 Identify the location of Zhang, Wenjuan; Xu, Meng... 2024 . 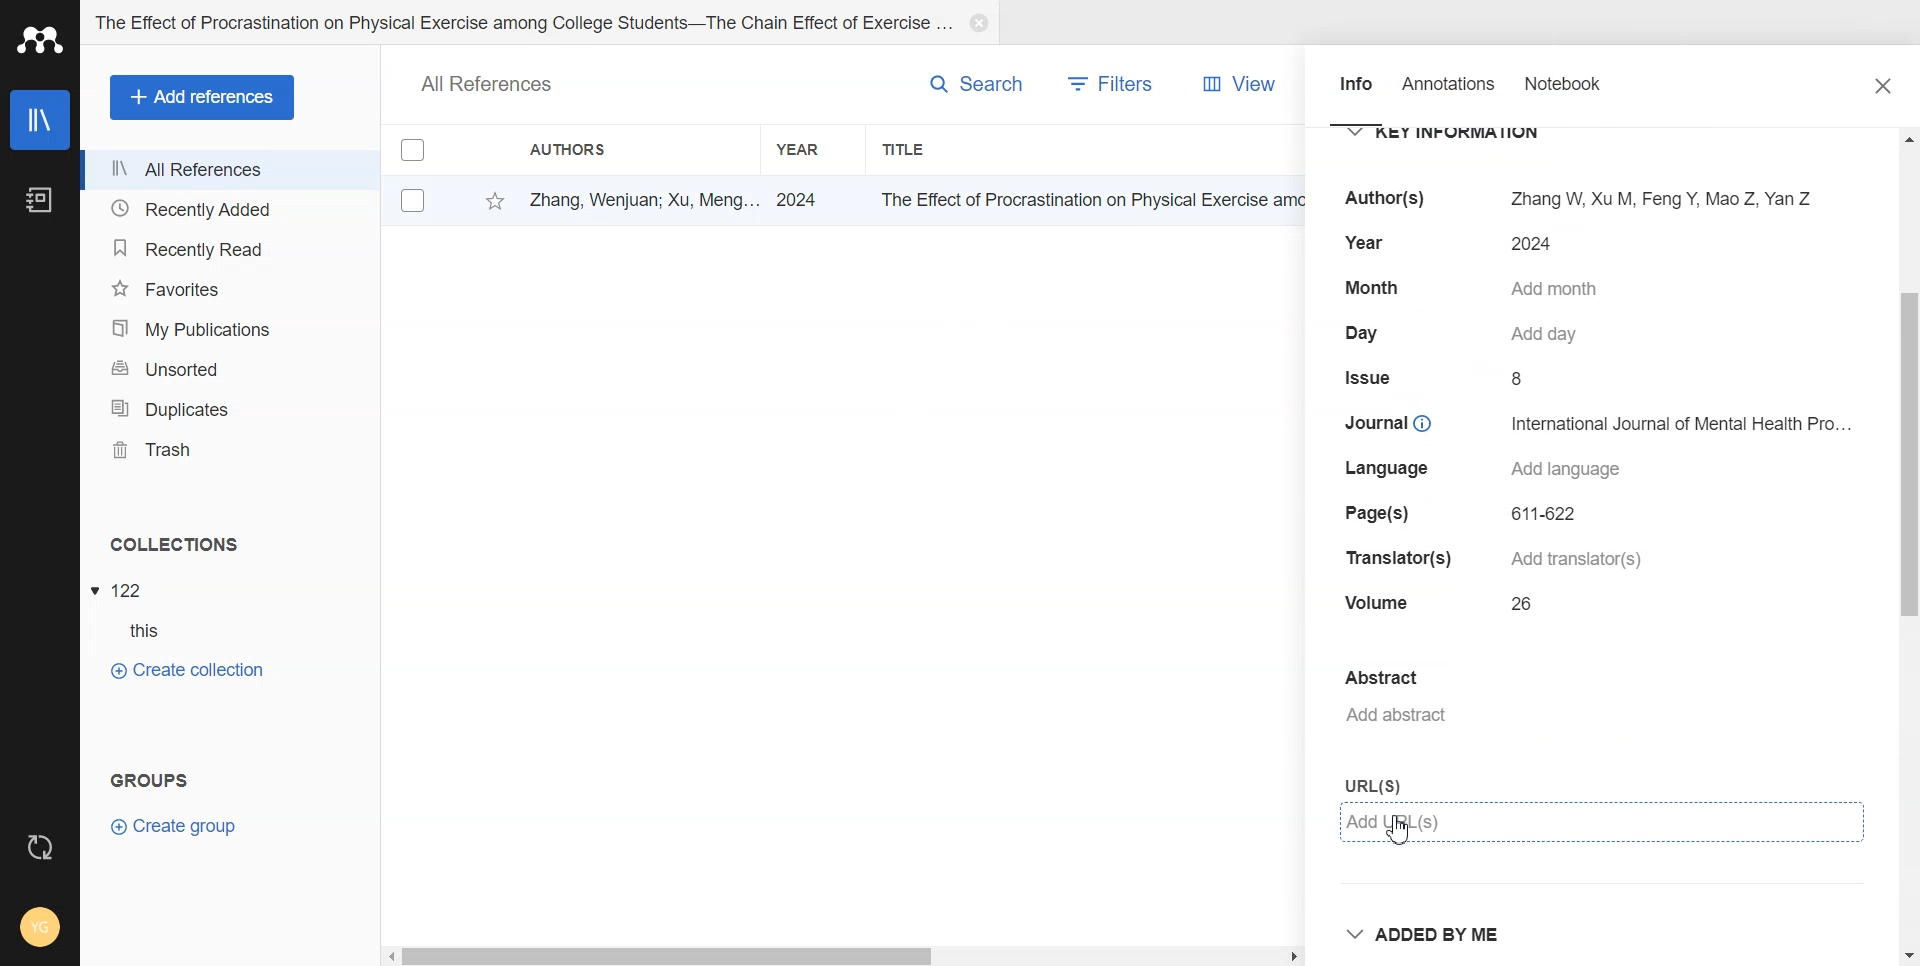
(640, 201).